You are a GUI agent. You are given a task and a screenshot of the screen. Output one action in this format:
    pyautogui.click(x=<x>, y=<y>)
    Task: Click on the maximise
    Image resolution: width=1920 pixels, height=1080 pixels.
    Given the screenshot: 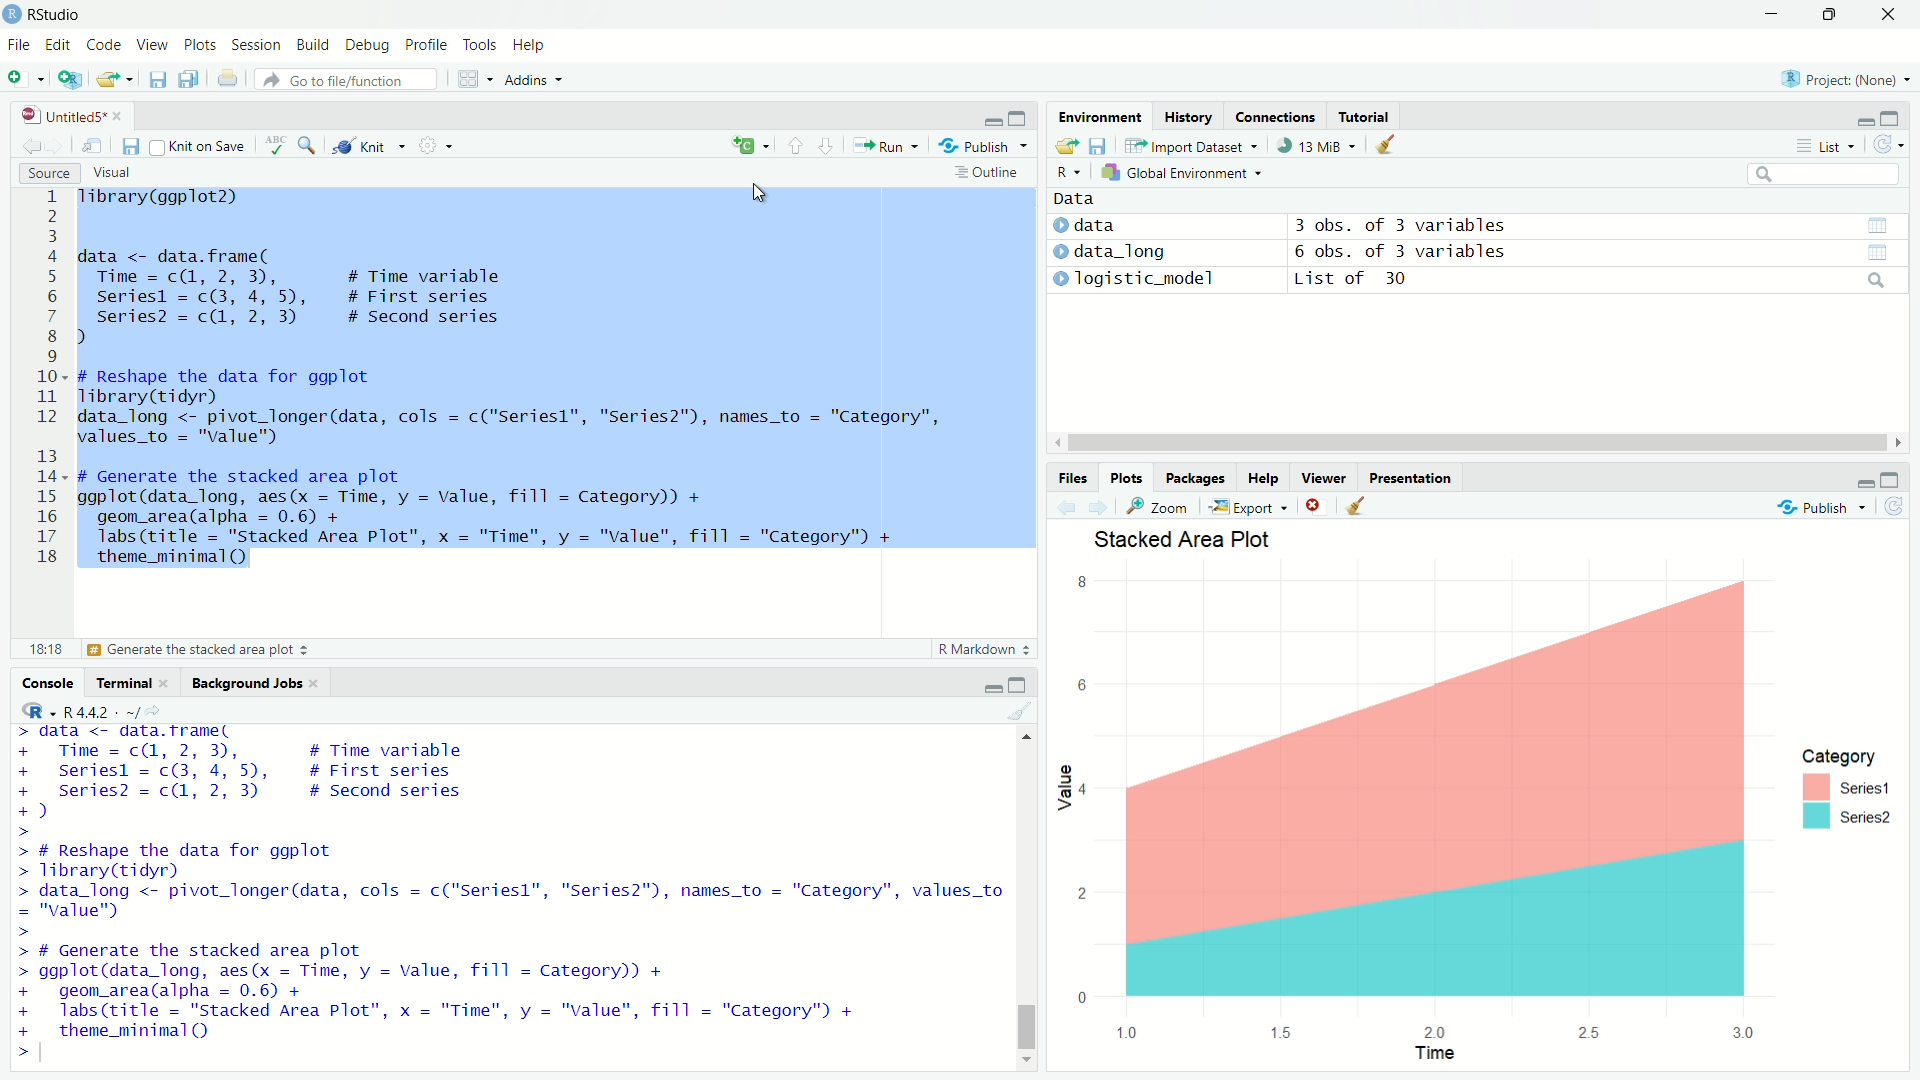 What is the action you would take?
    pyautogui.click(x=1022, y=115)
    